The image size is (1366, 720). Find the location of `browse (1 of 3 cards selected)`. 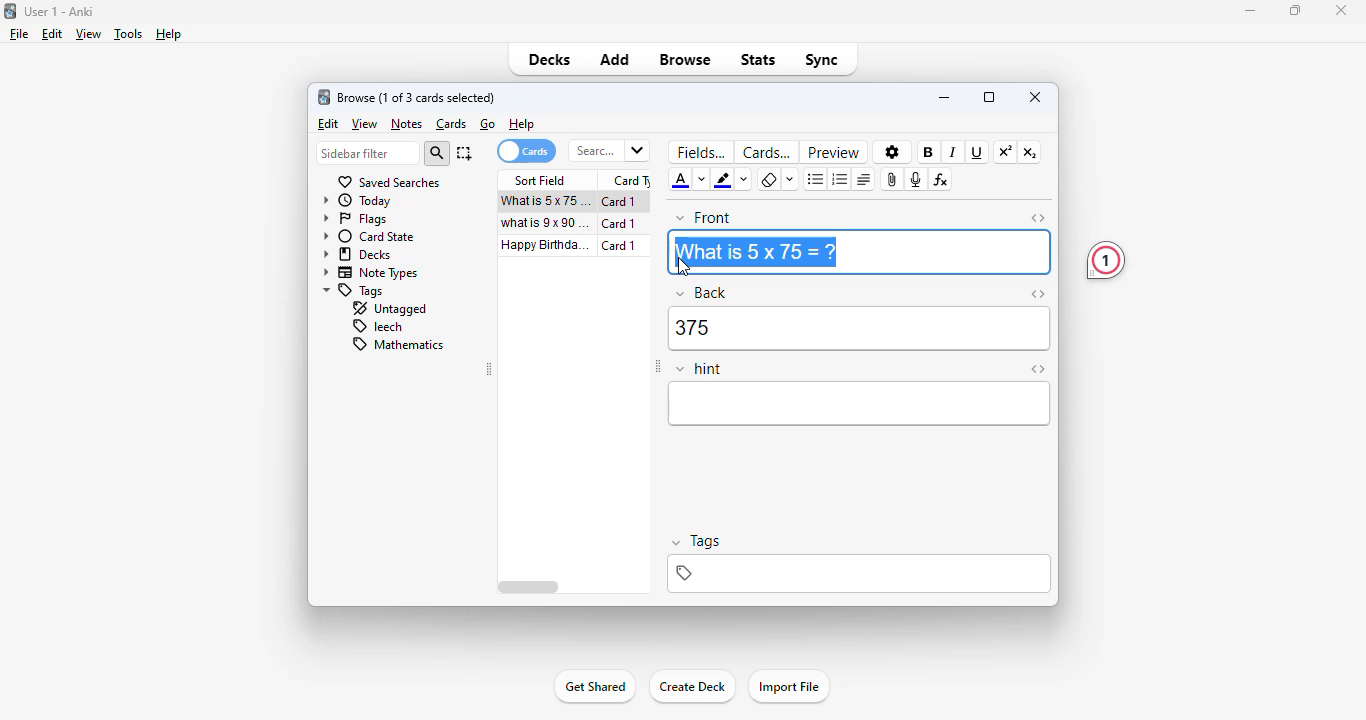

browse (1 of 3 cards selected) is located at coordinates (417, 97).